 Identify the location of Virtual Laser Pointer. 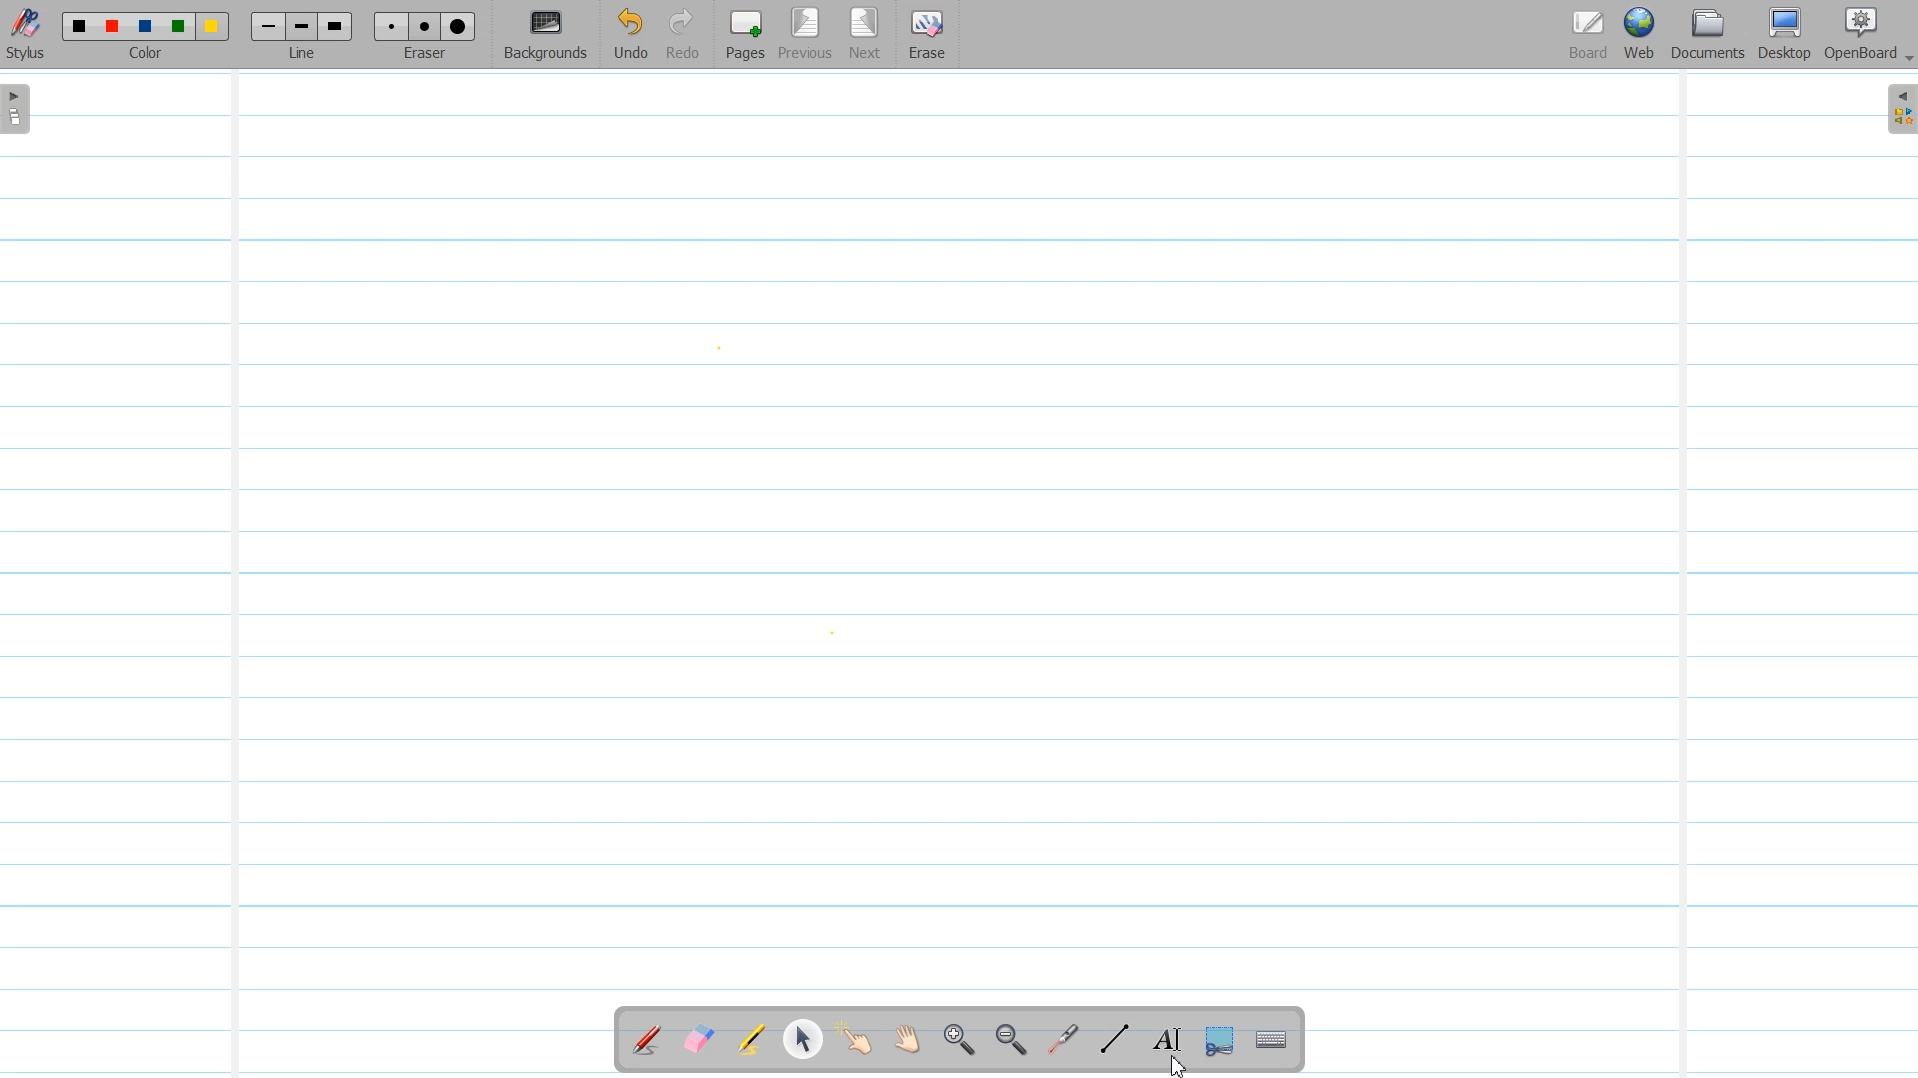
(1058, 1041).